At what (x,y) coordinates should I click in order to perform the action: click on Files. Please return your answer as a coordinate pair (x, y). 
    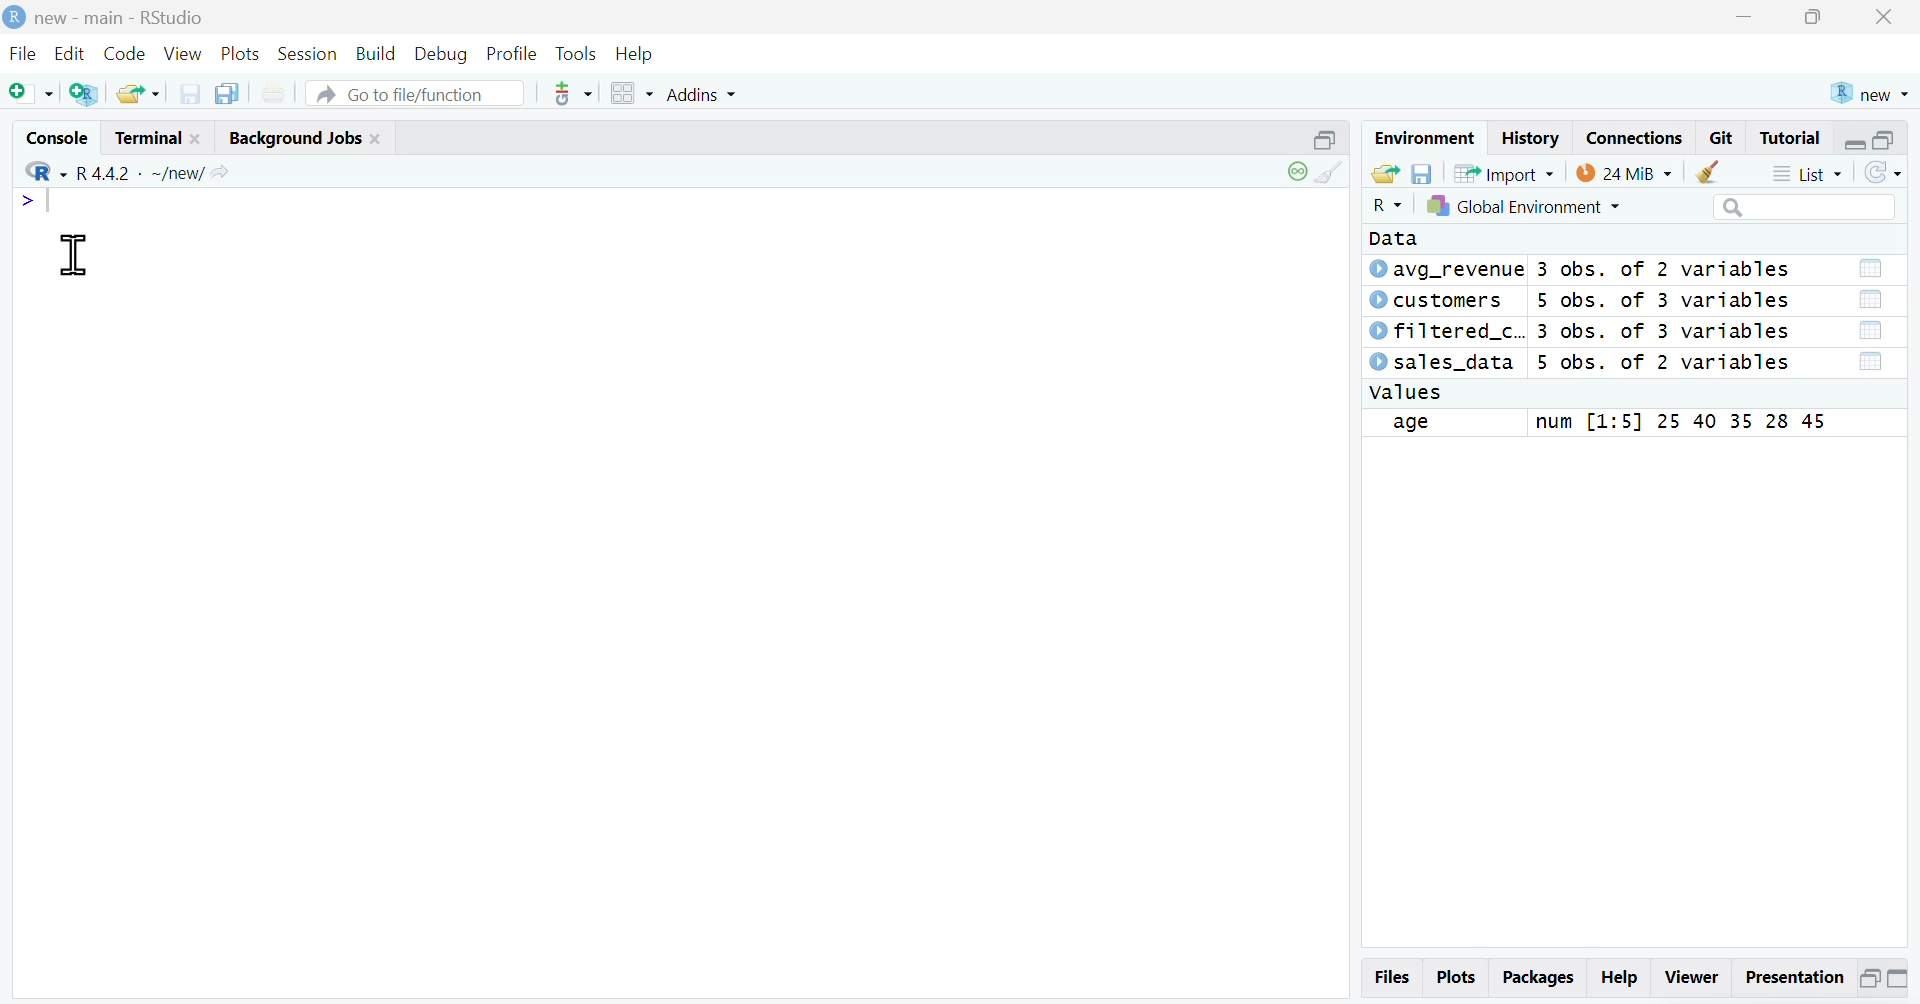
    Looking at the image, I should click on (1393, 977).